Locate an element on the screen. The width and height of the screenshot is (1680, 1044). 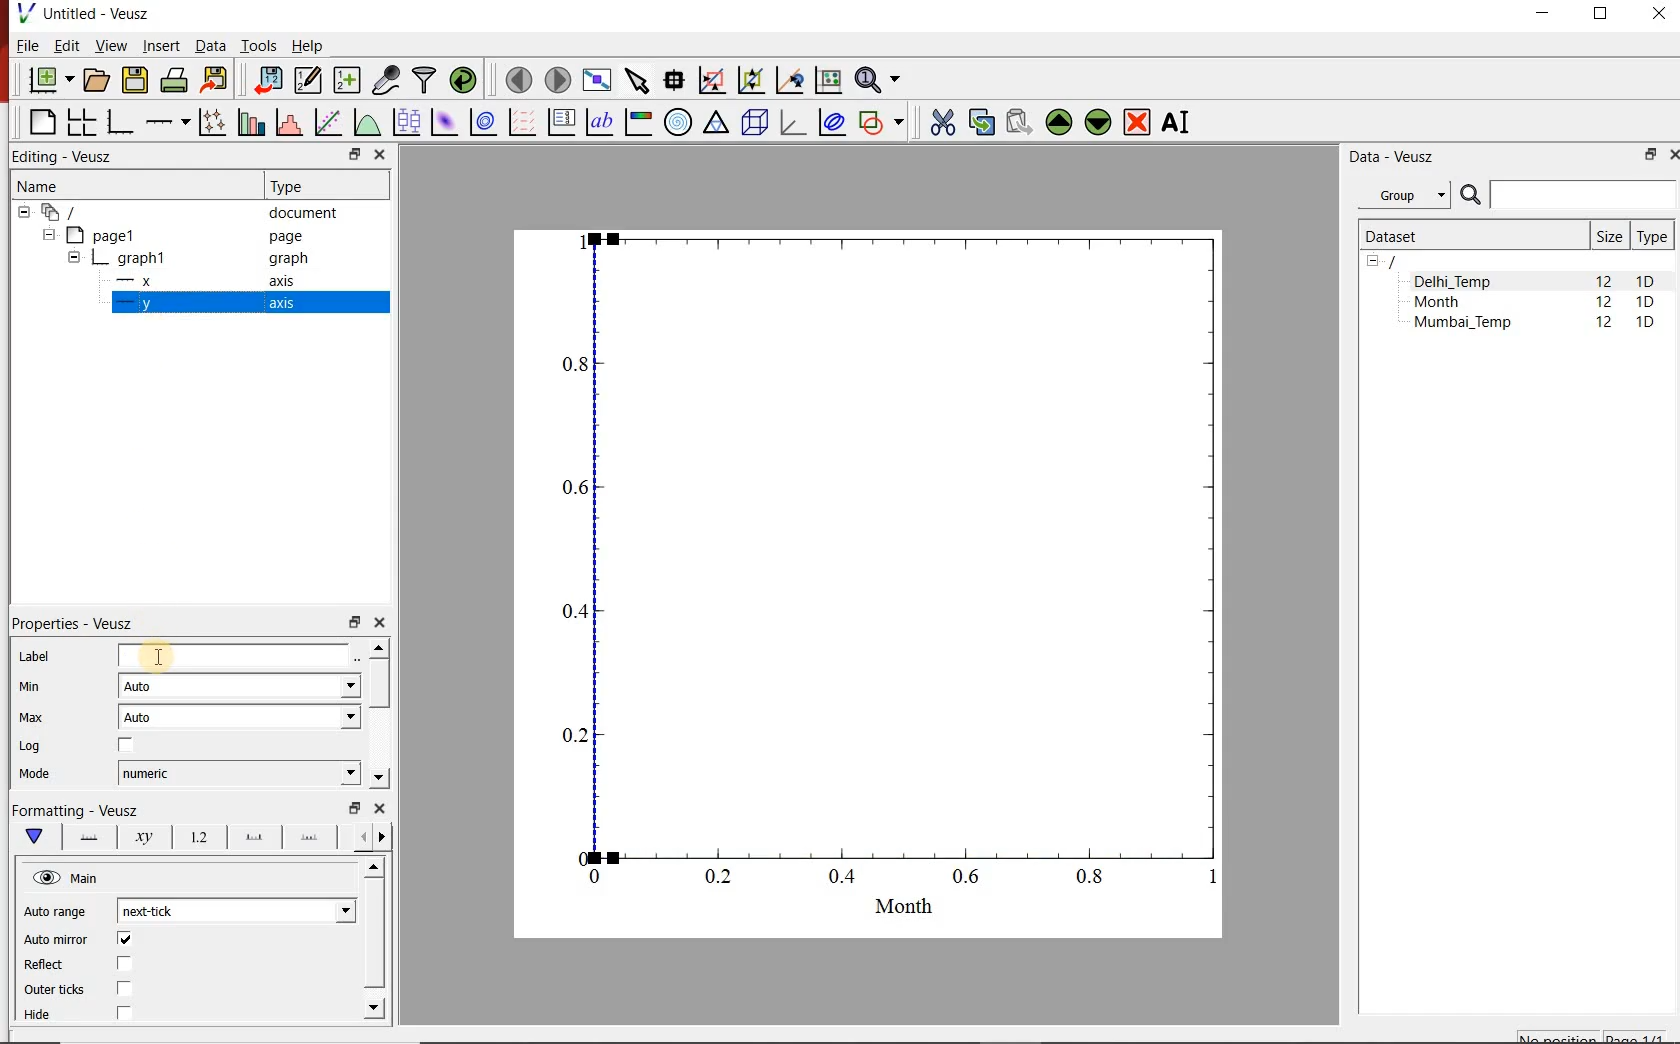
Main is located at coordinates (68, 878).